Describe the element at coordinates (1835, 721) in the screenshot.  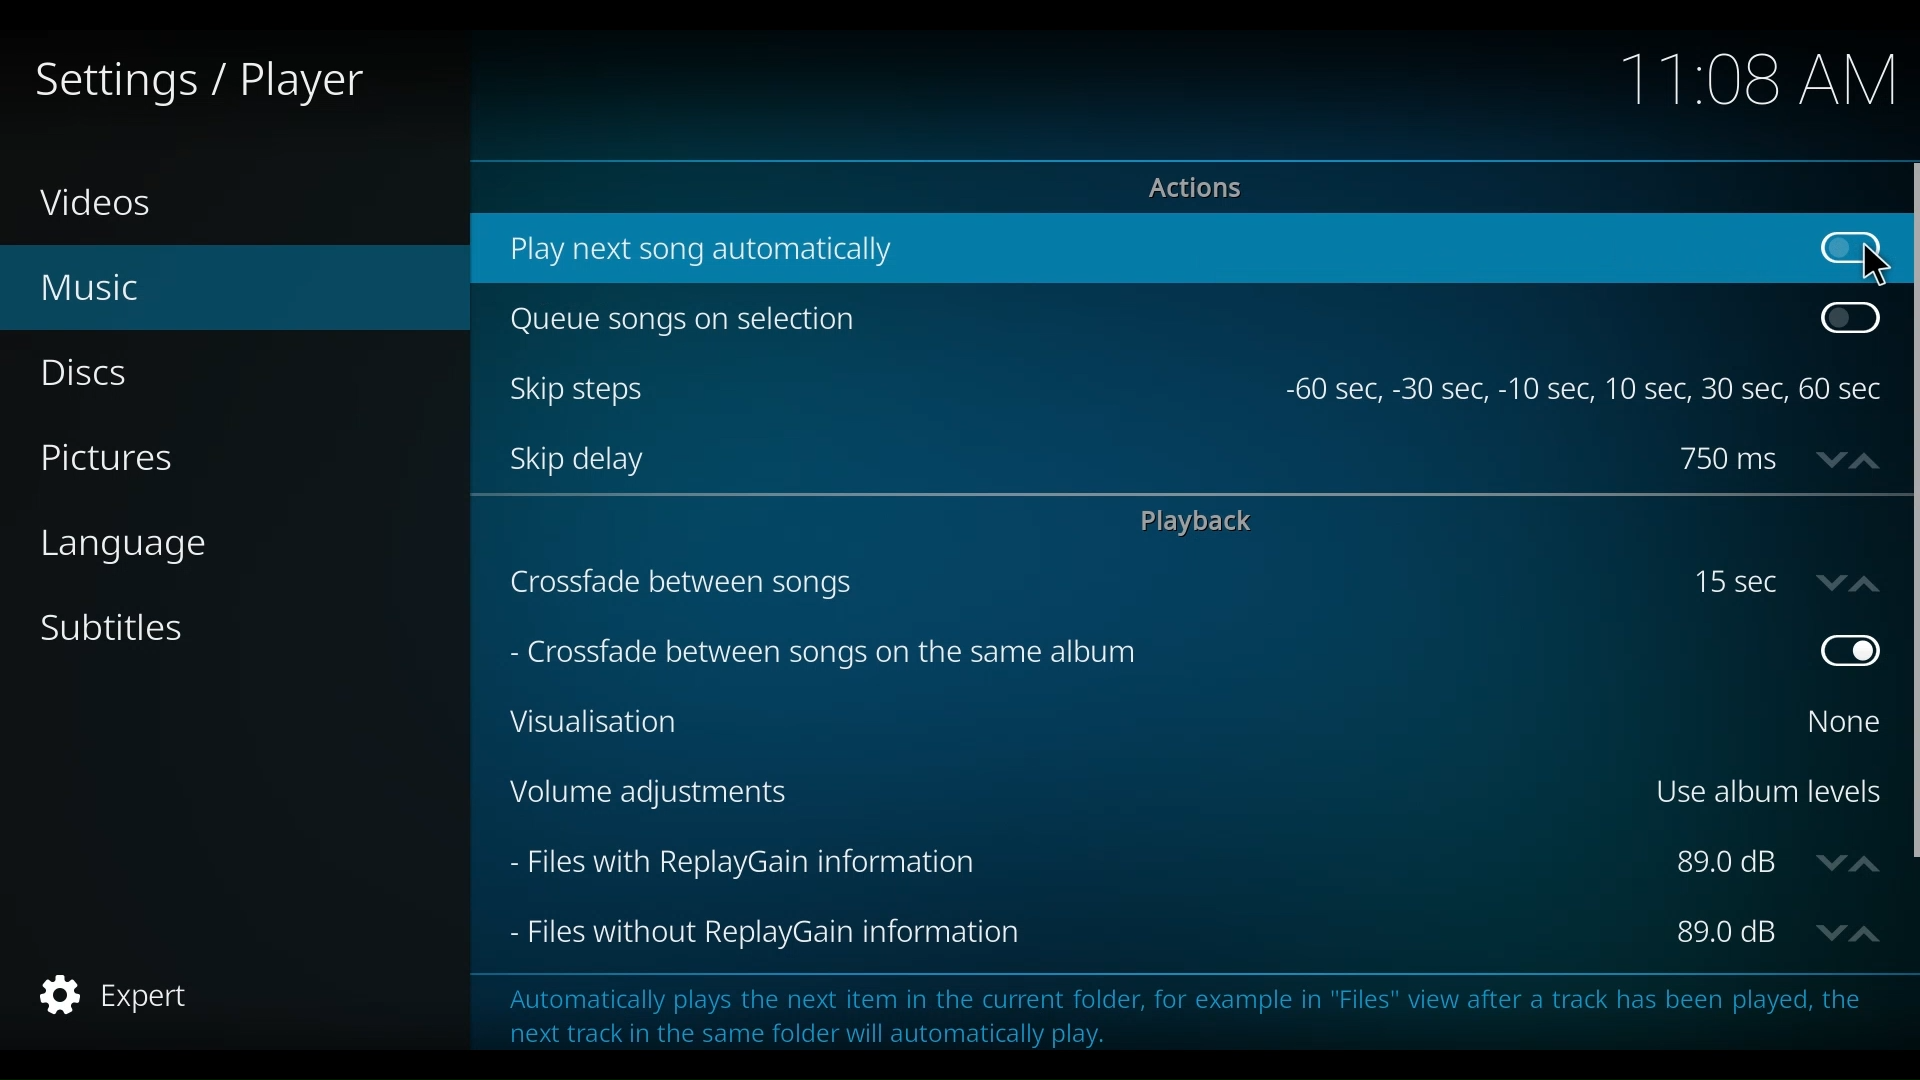
I see `Select Visualization` at that location.